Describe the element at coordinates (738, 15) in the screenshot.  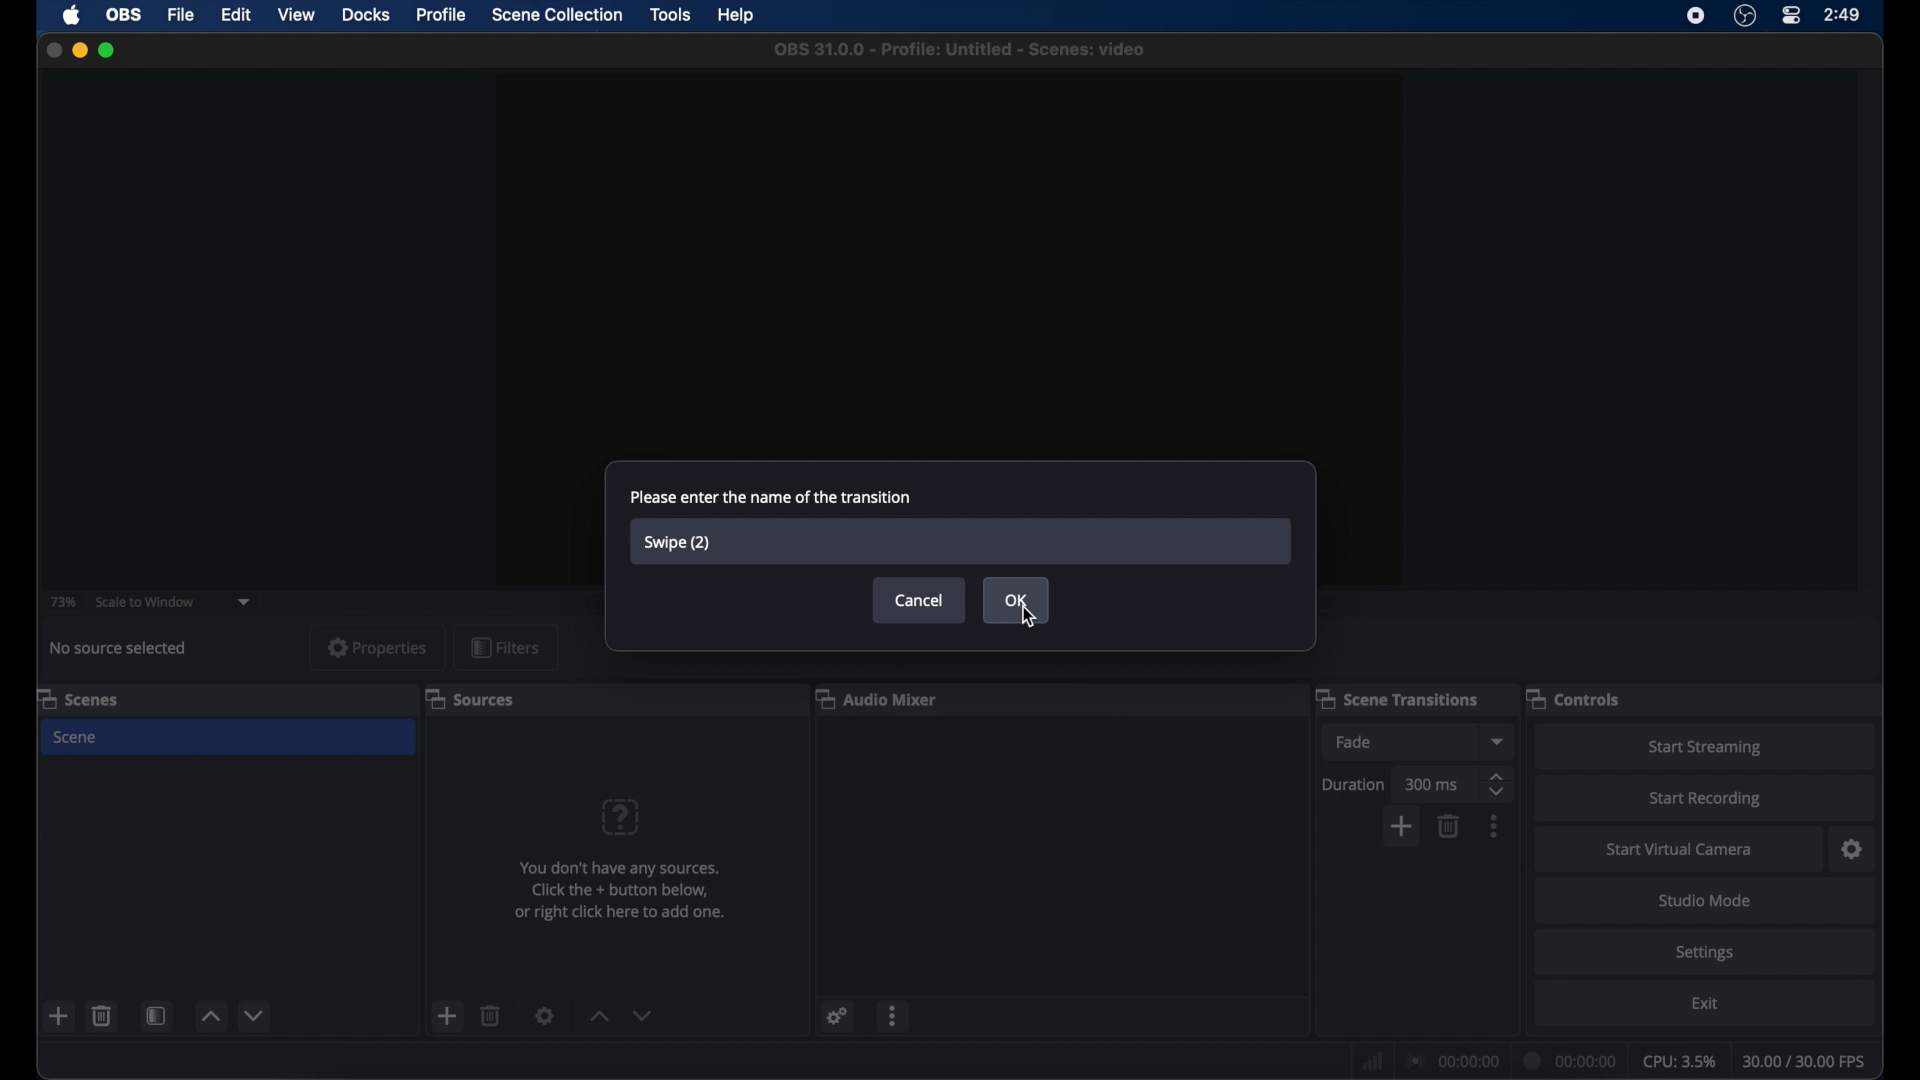
I see `help` at that location.